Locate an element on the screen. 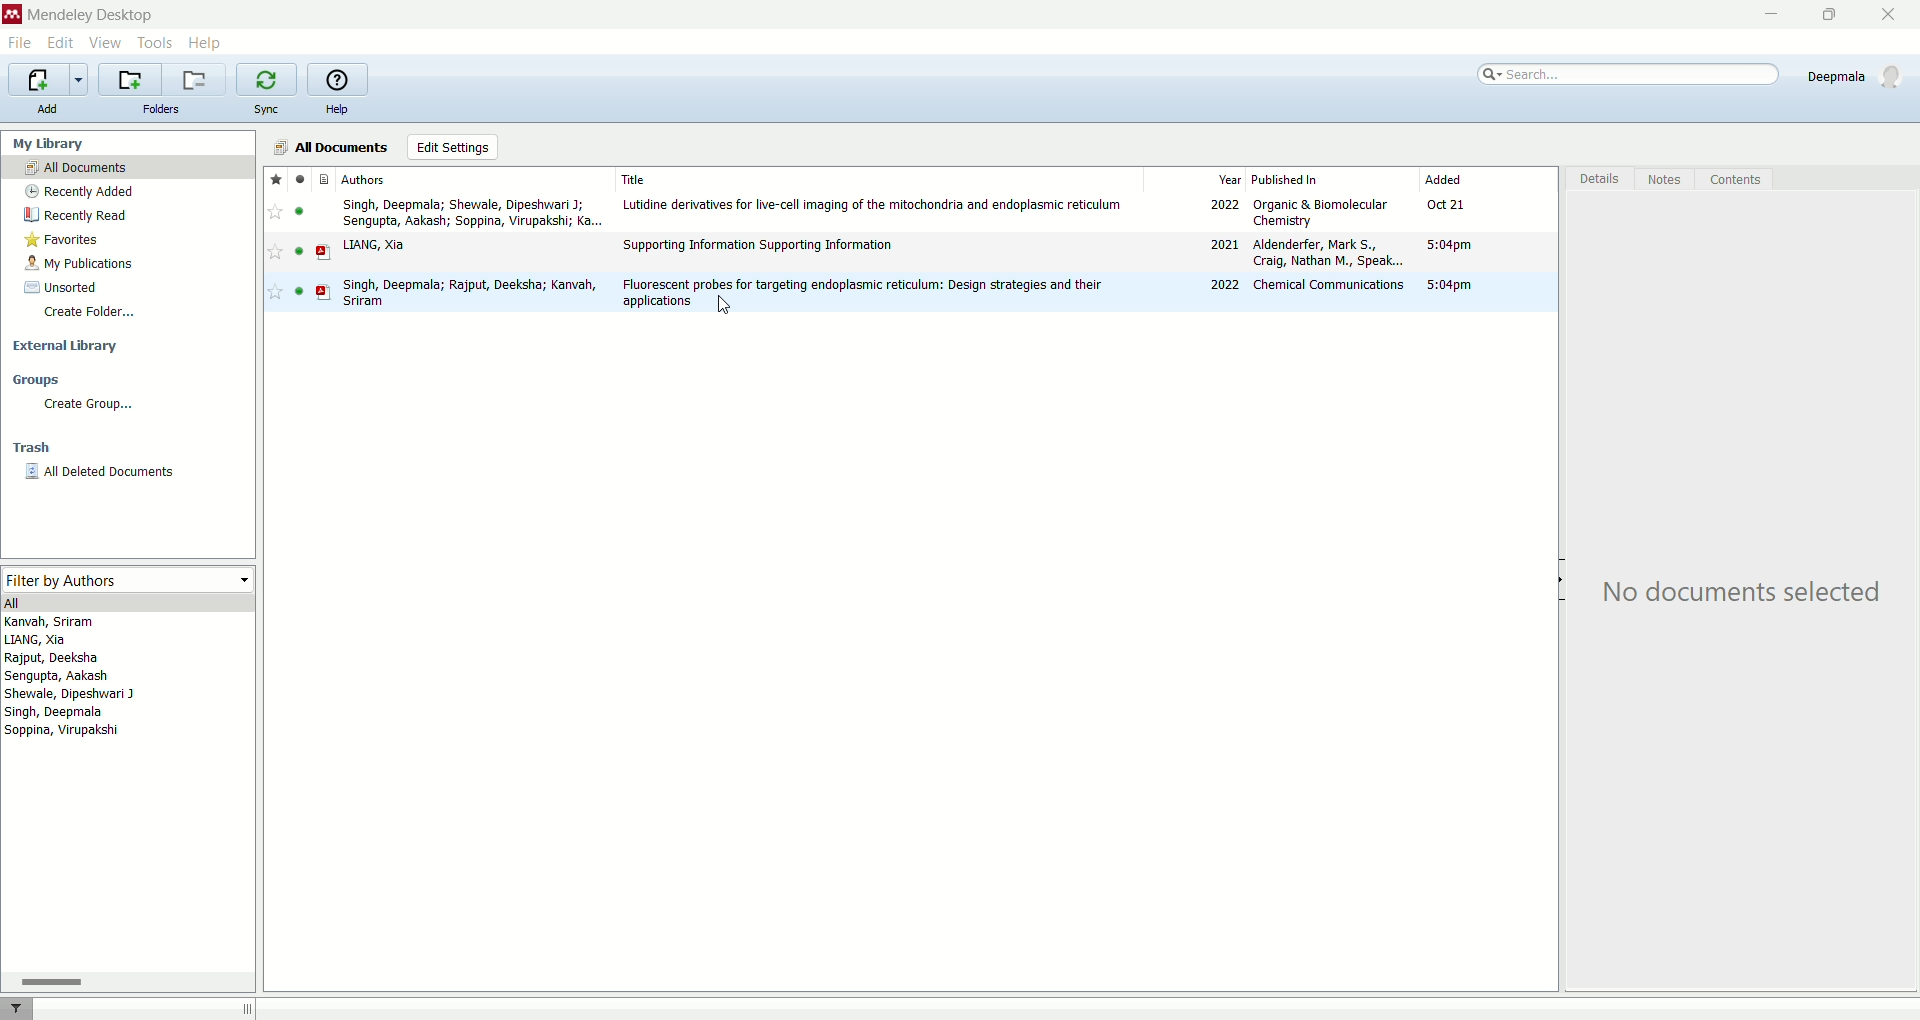  authors is located at coordinates (379, 180).